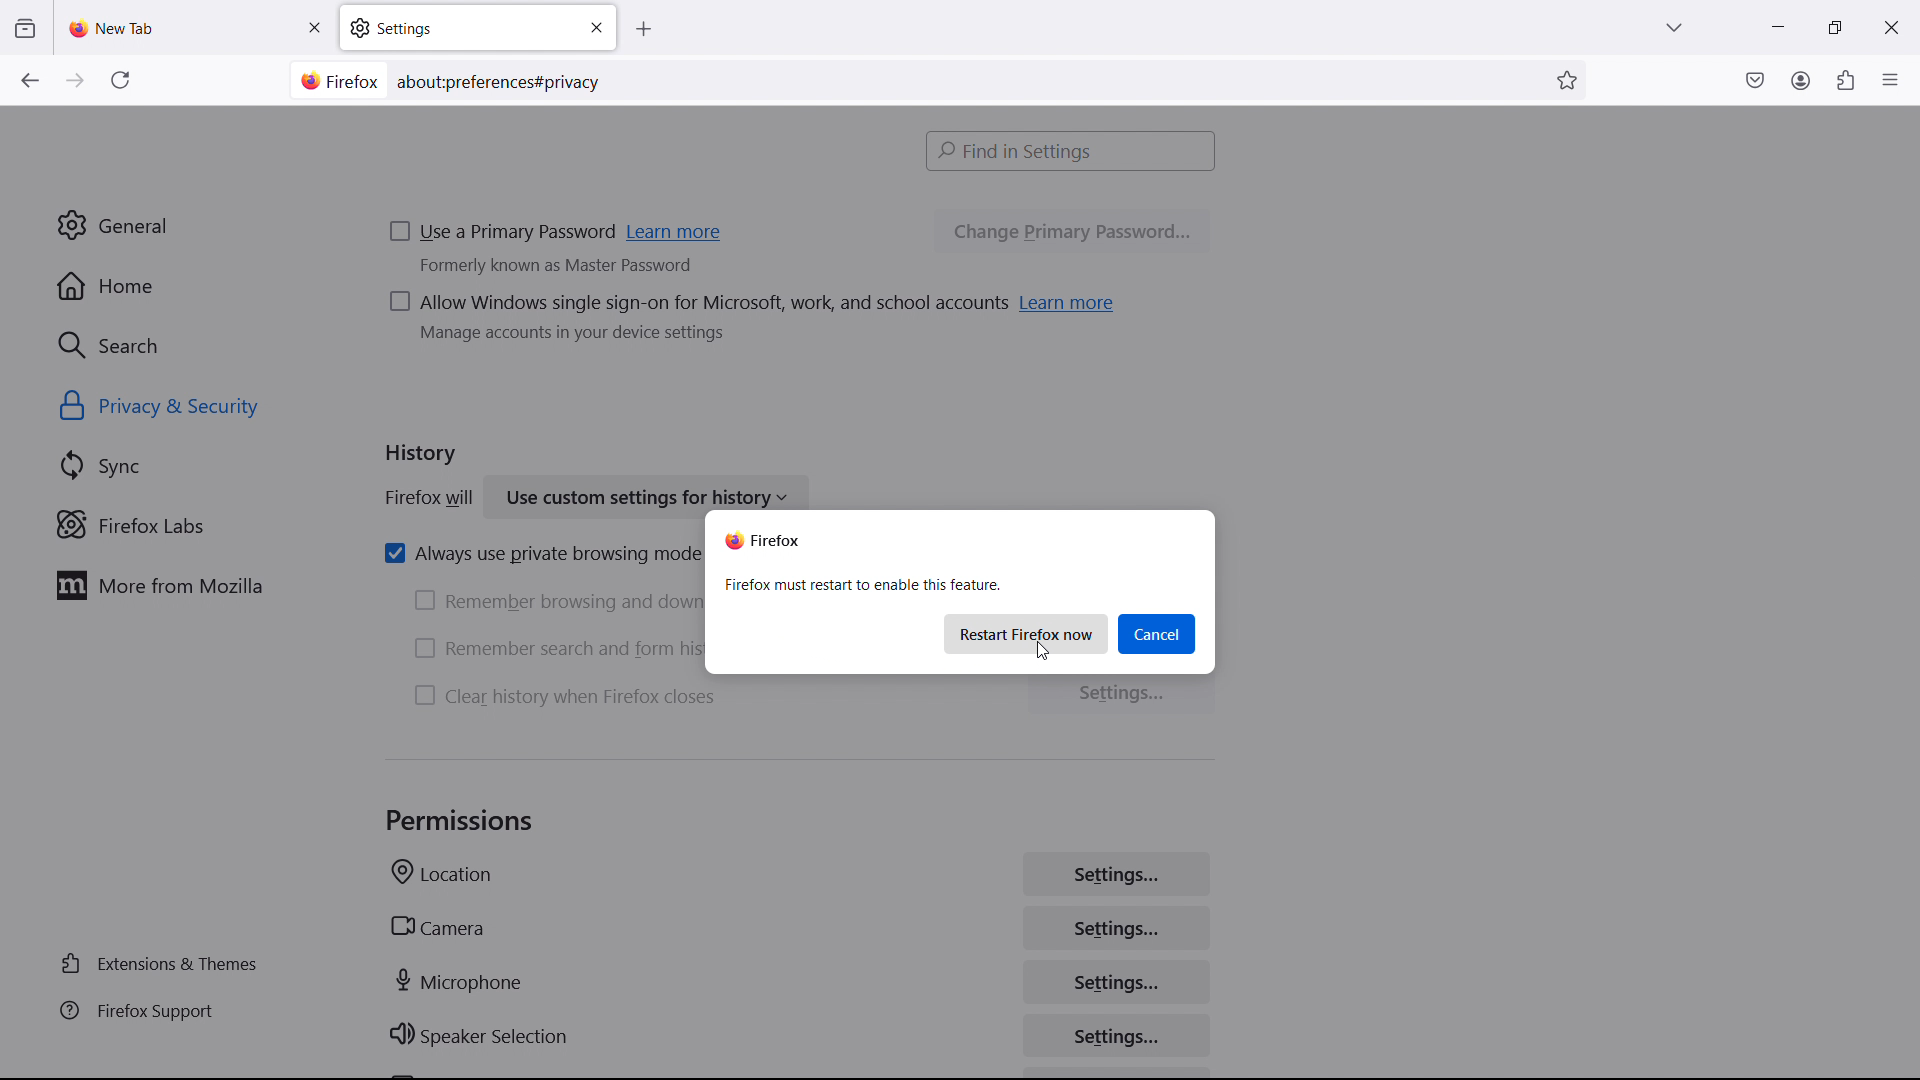 The image size is (1920, 1080). I want to click on microphone permission settings, so click(1116, 980).